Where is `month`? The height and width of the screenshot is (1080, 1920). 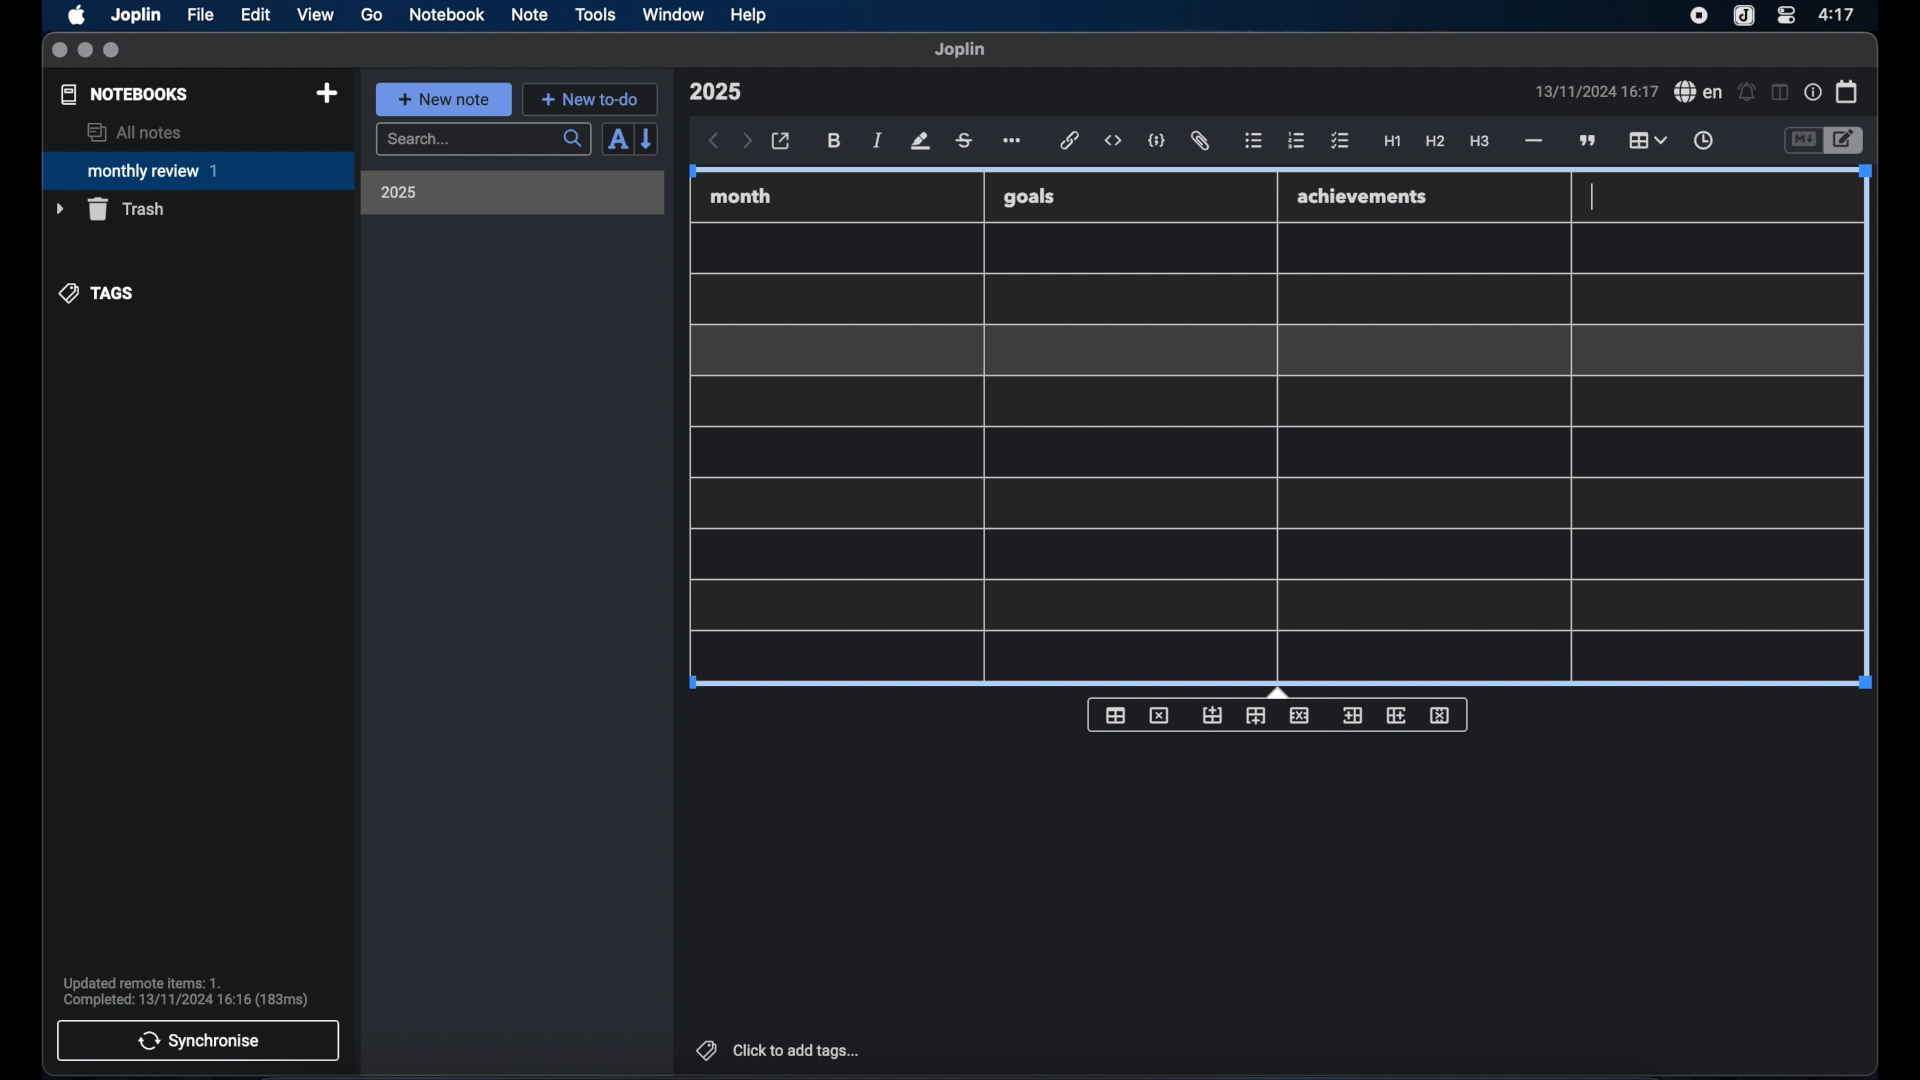
month is located at coordinates (741, 196).